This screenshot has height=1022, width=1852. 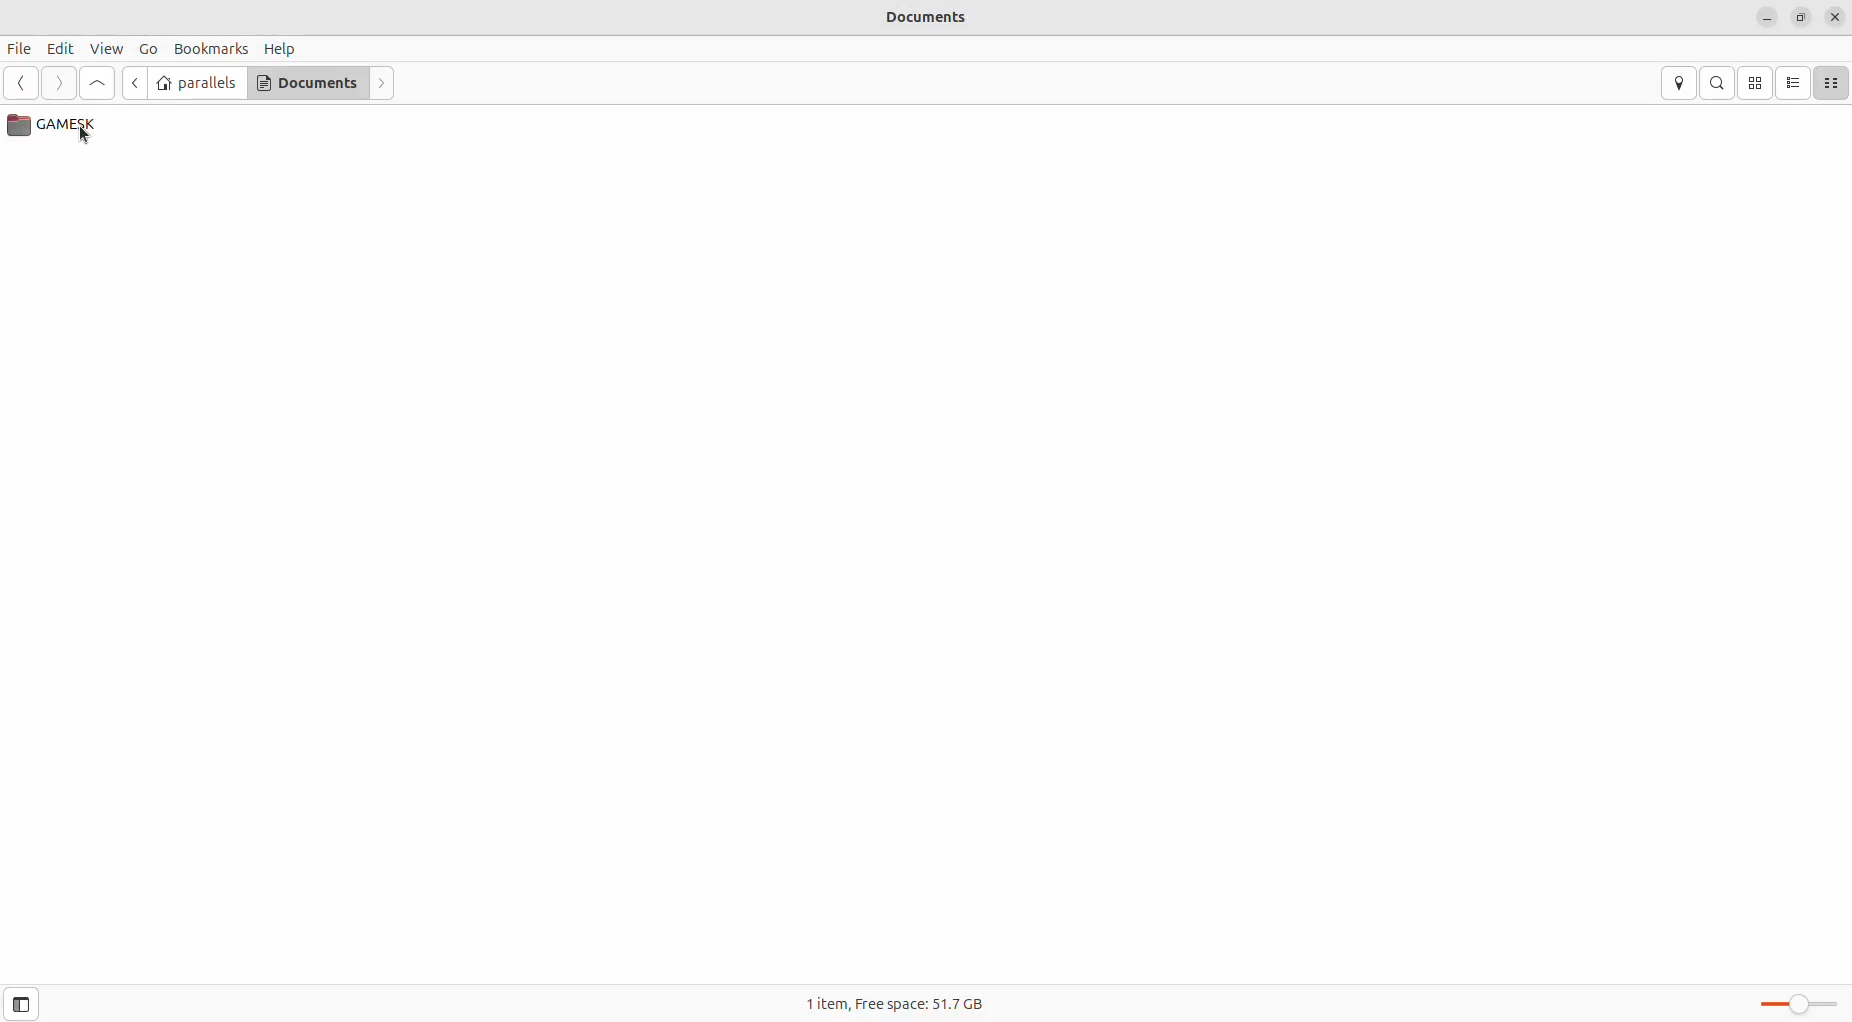 What do you see at coordinates (1829, 85) in the screenshot?
I see `compact view` at bounding box center [1829, 85].